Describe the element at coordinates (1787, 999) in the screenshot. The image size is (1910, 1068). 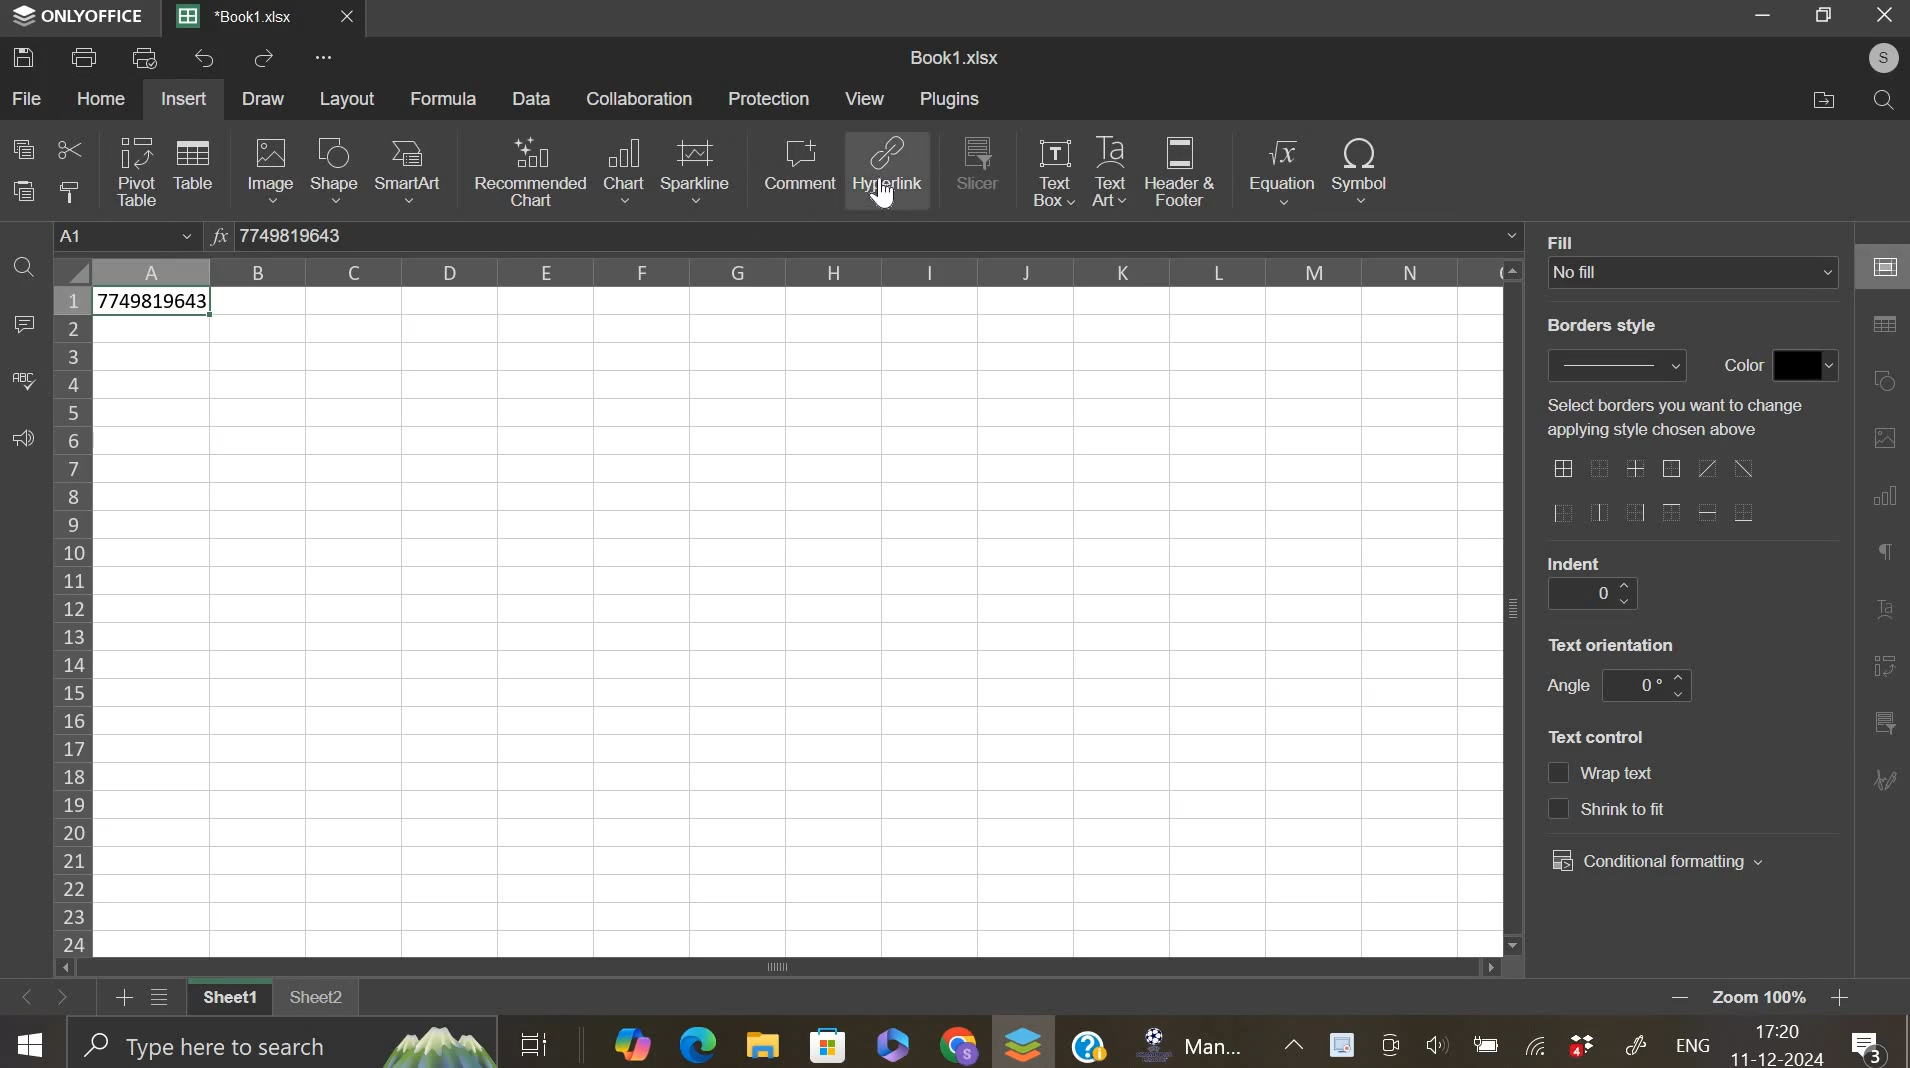
I see `zoom` at that location.